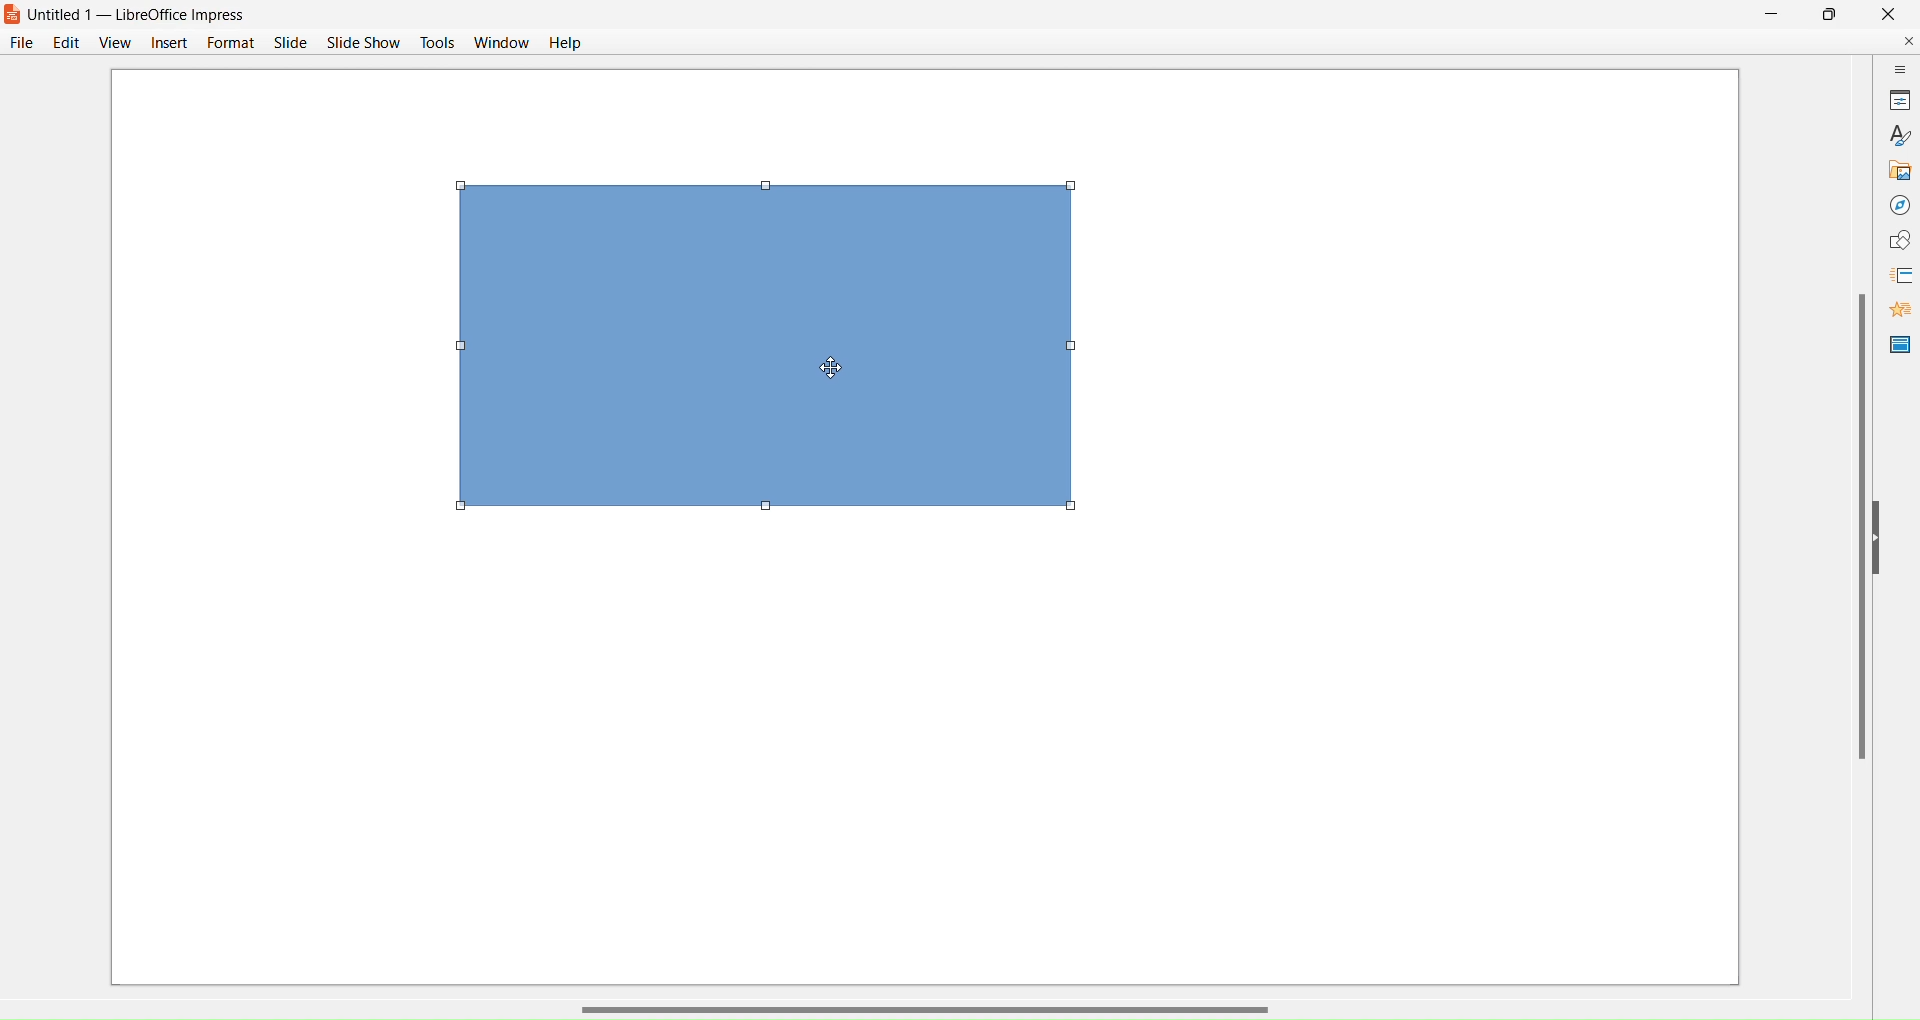 The image size is (1920, 1020). Describe the element at coordinates (68, 42) in the screenshot. I see `Edit` at that location.